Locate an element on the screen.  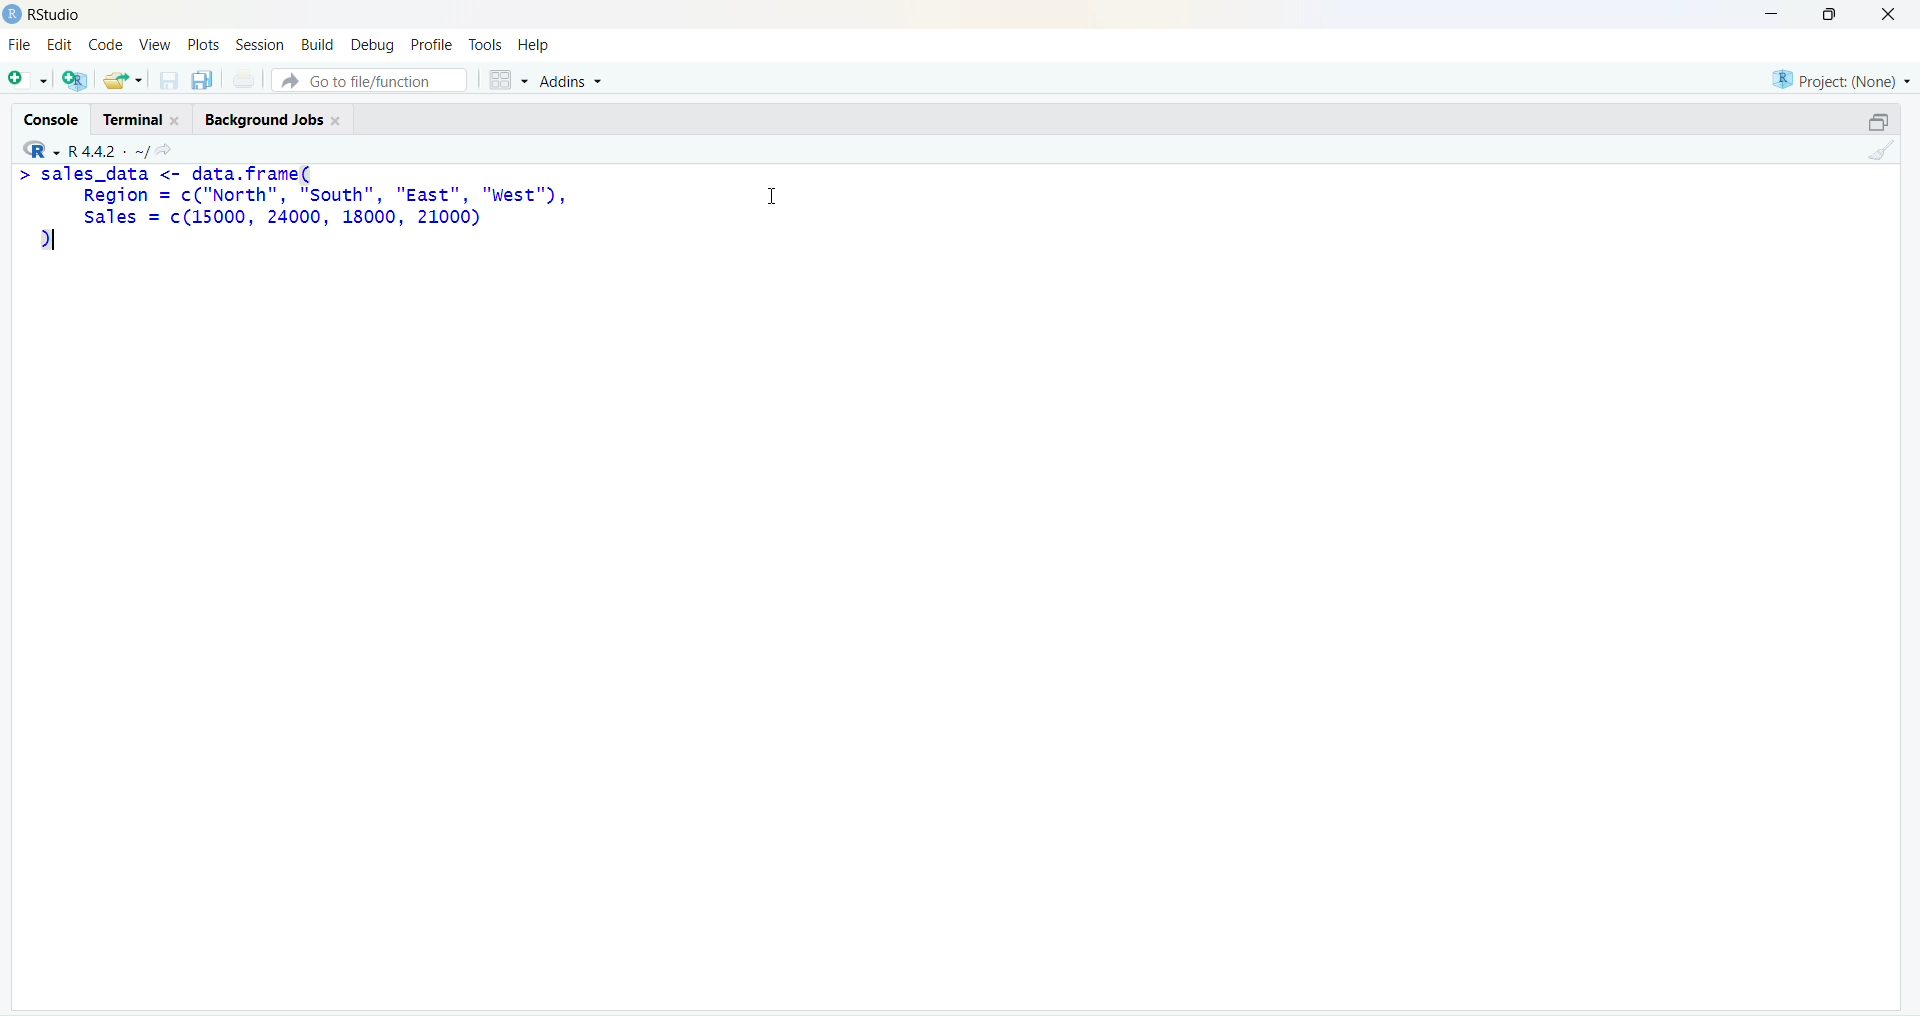
- R442 - ~/ is located at coordinates (111, 147).